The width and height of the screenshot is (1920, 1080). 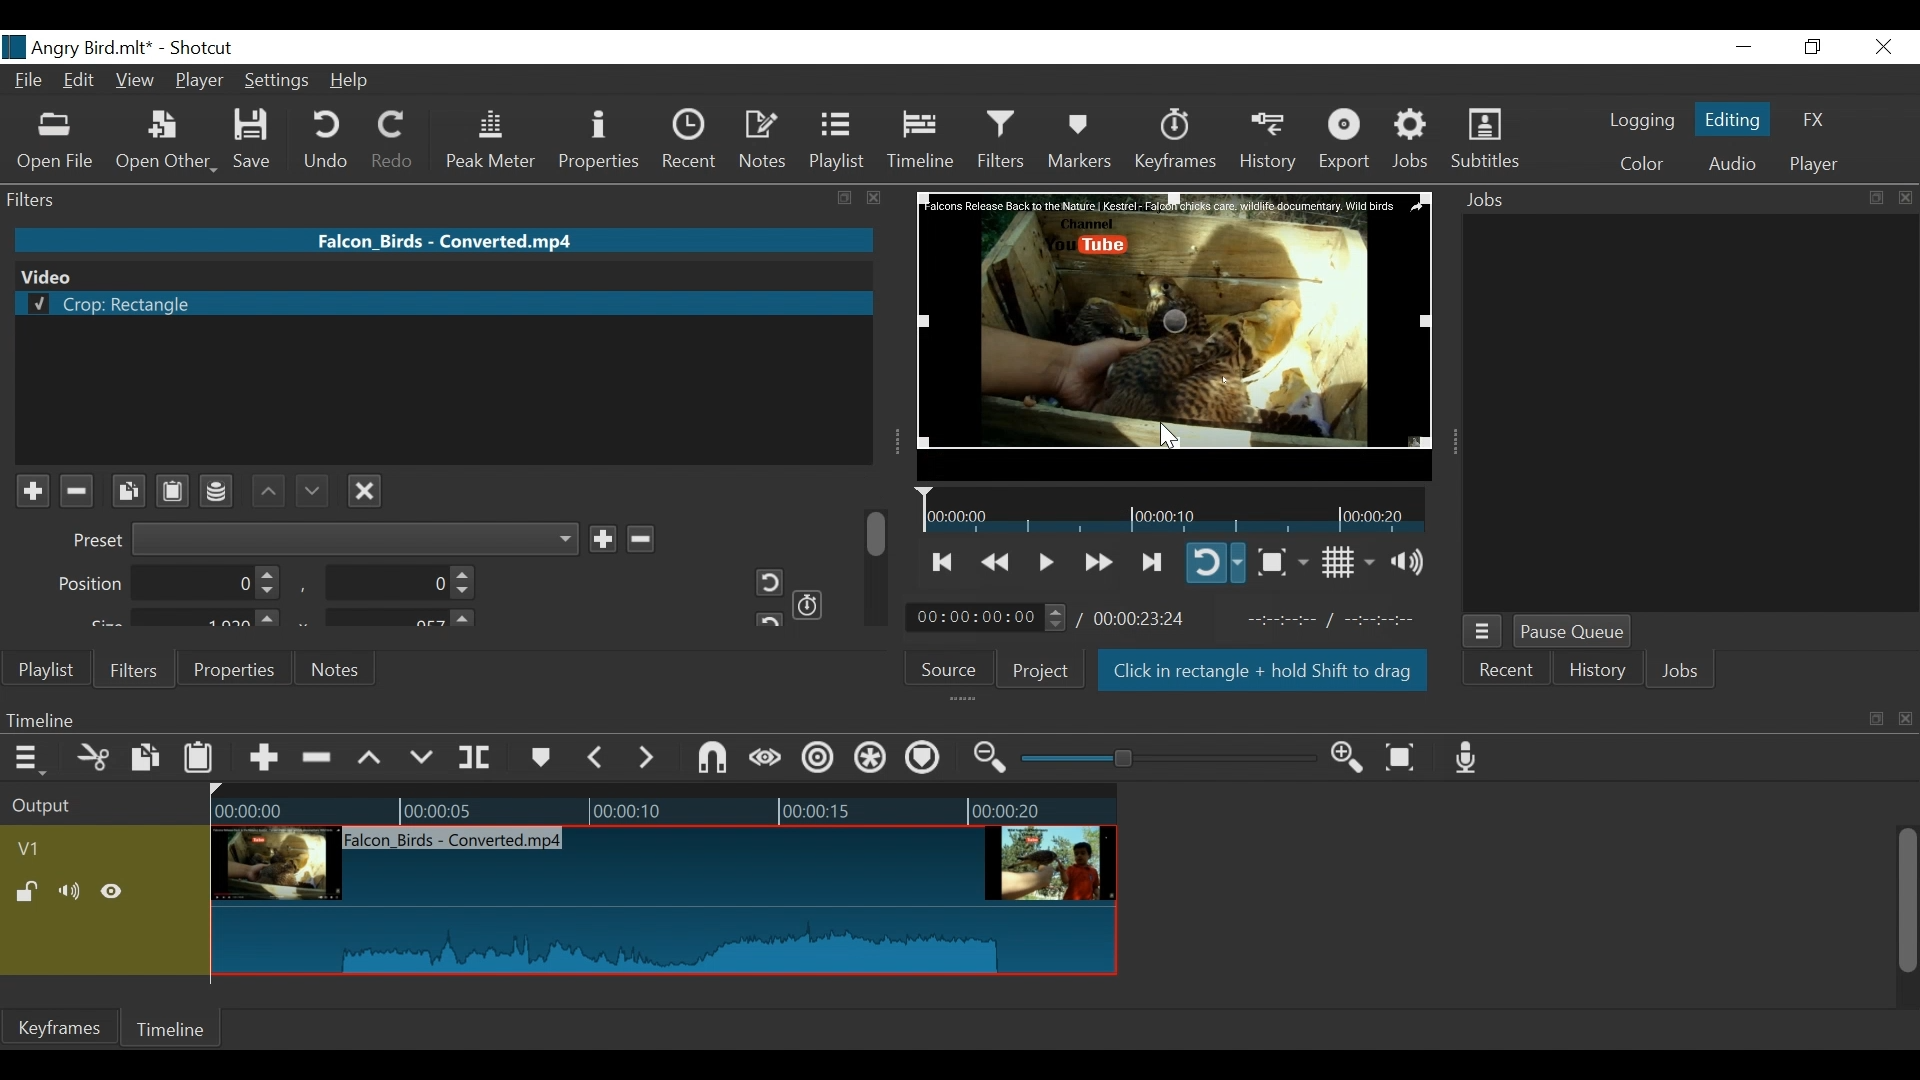 What do you see at coordinates (82, 82) in the screenshot?
I see `Edit` at bounding box center [82, 82].